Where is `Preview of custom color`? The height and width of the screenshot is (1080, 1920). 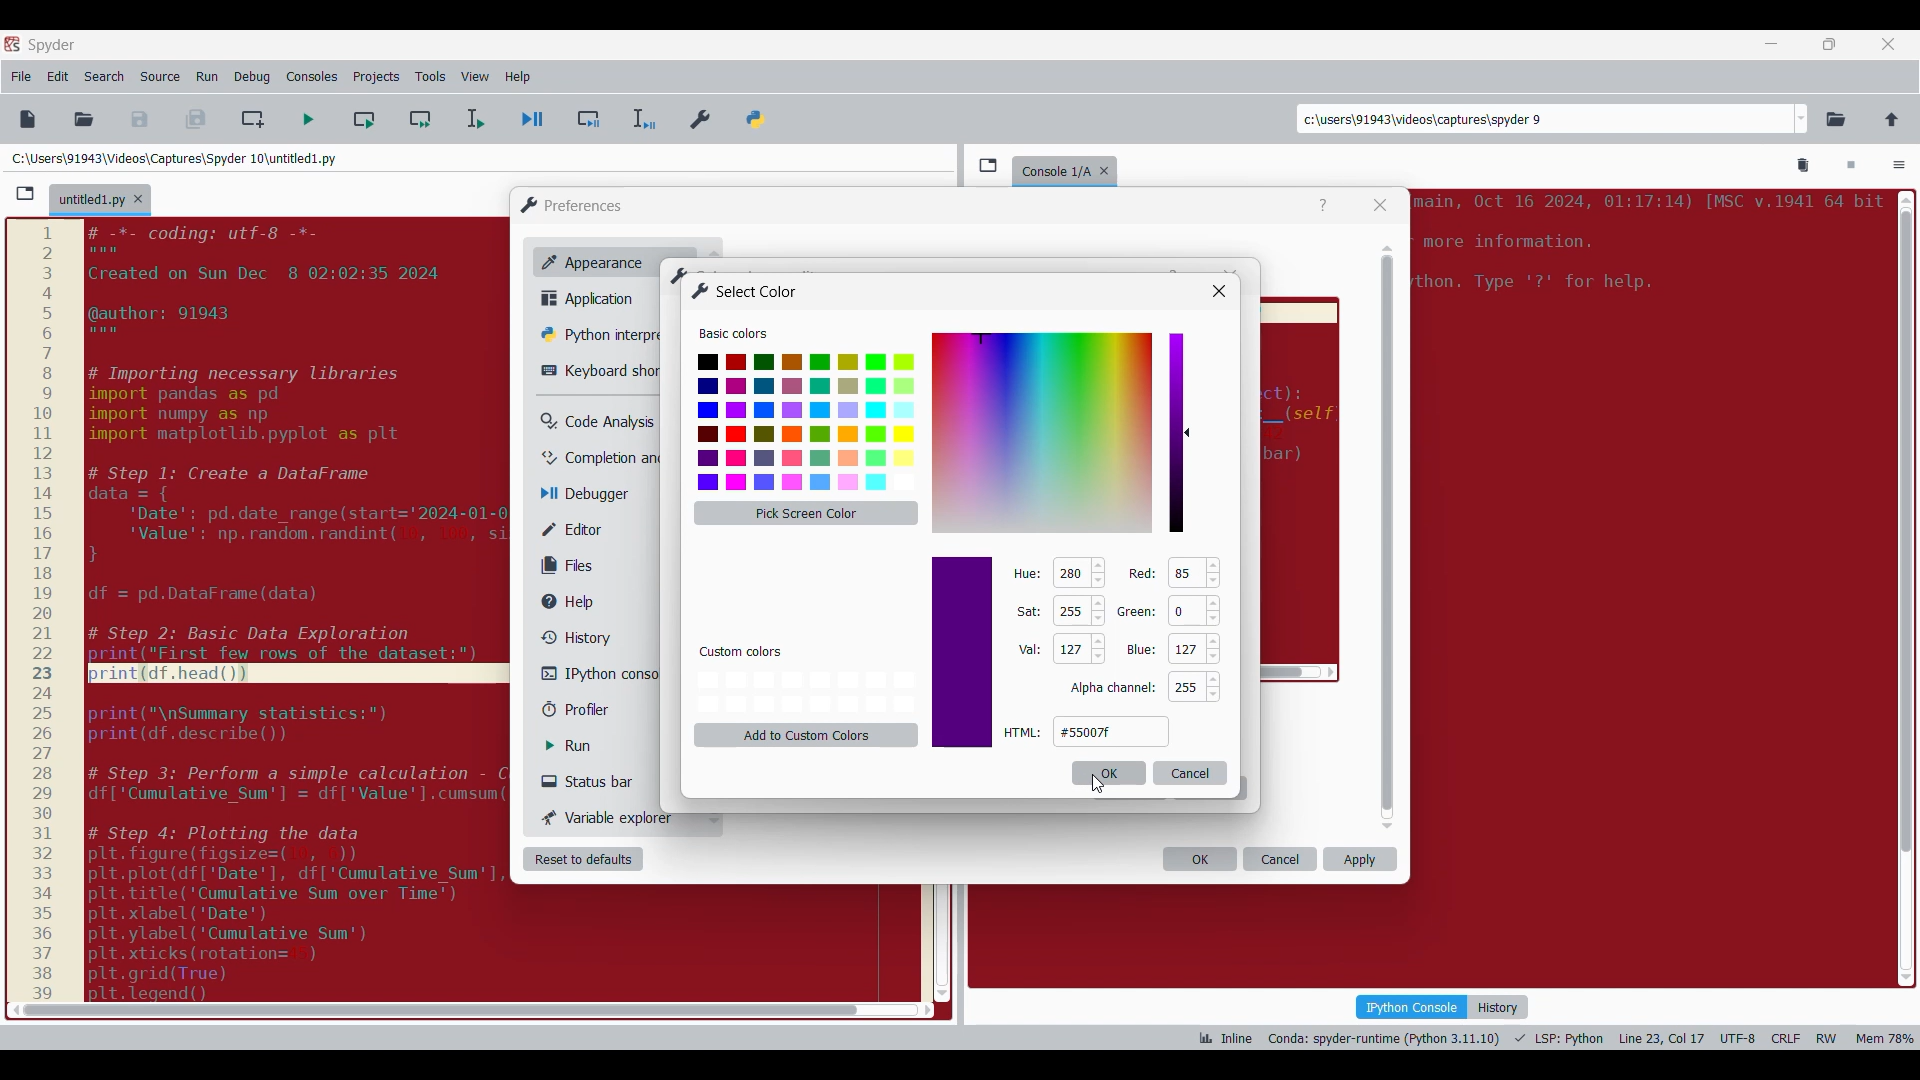
Preview of custom color is located at coordinates (962, 652).